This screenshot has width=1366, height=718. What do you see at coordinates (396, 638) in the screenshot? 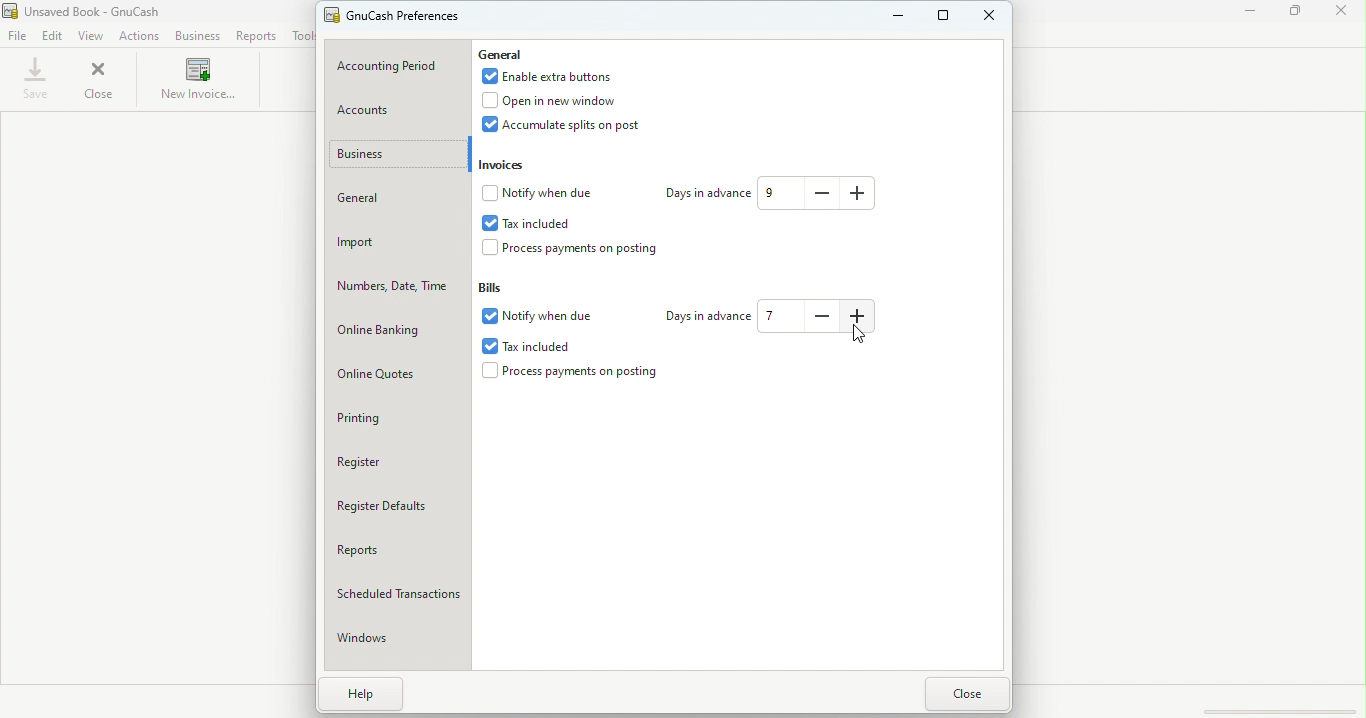
I see `Windows` at bounding box center [396, 638].